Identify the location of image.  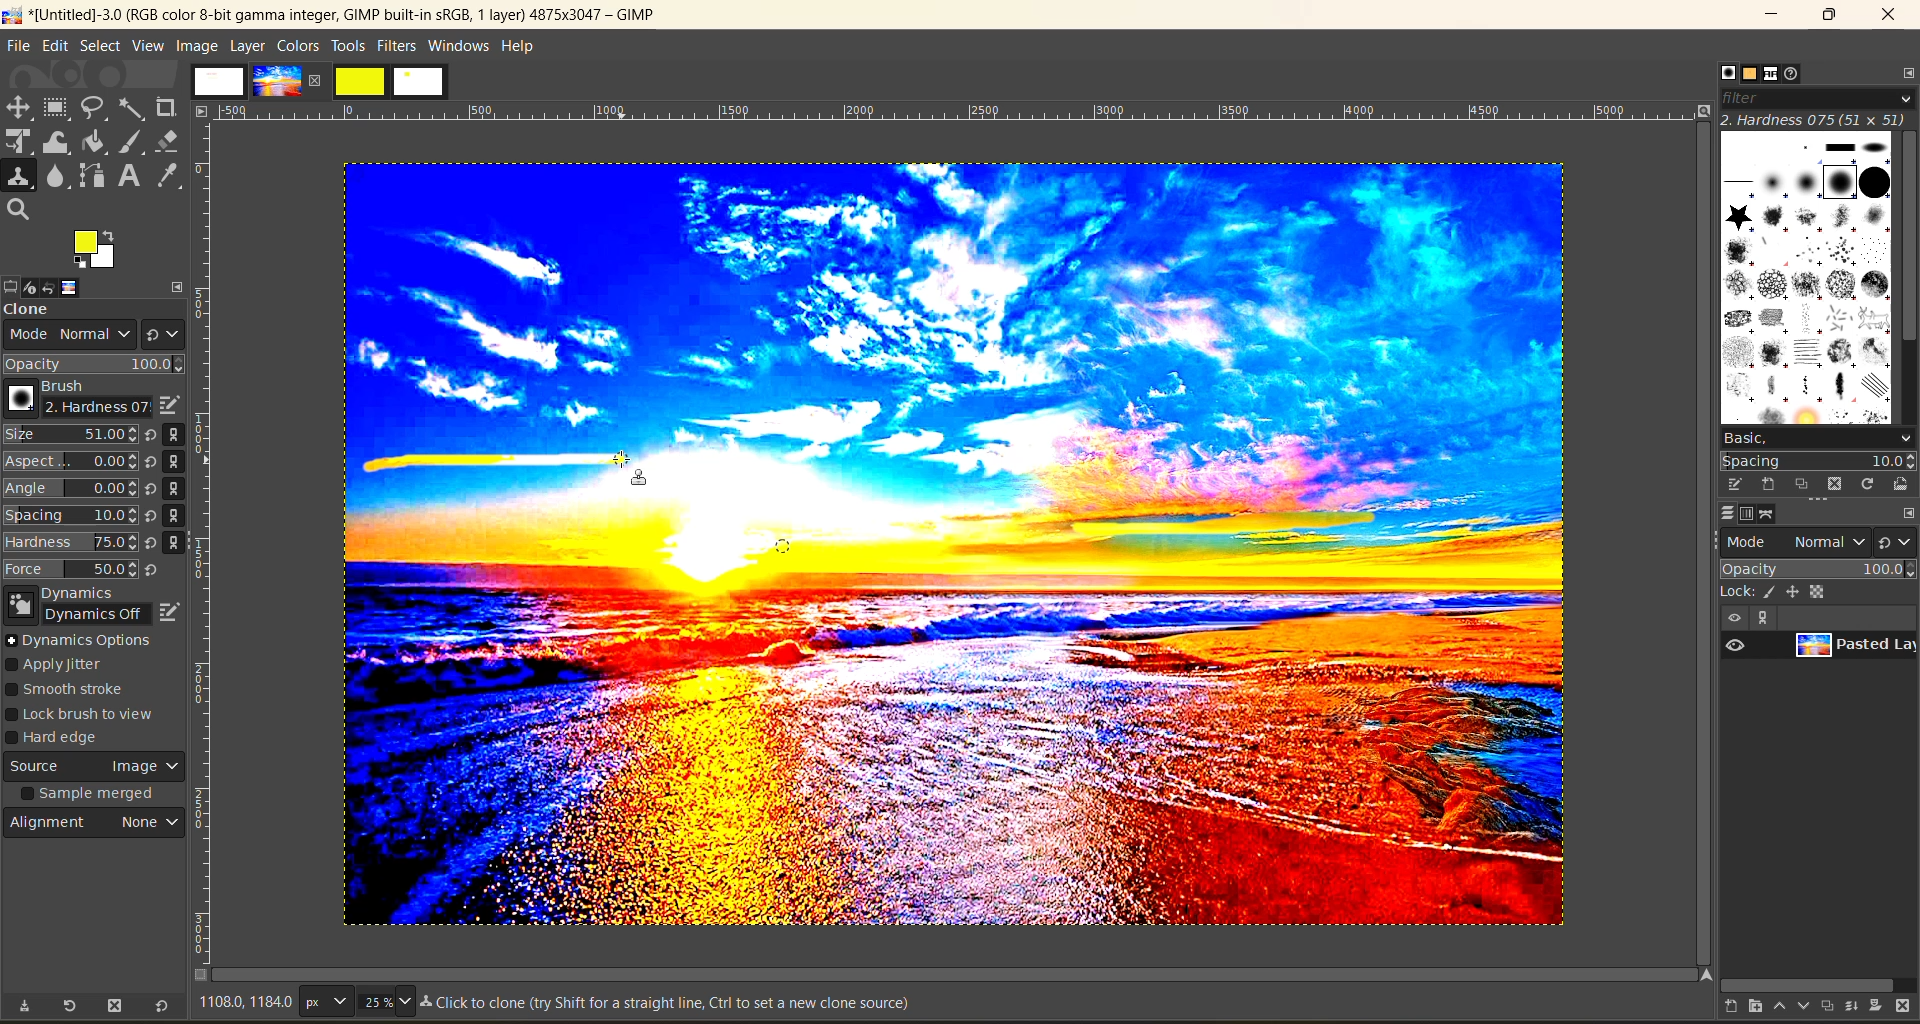
(276, 81).